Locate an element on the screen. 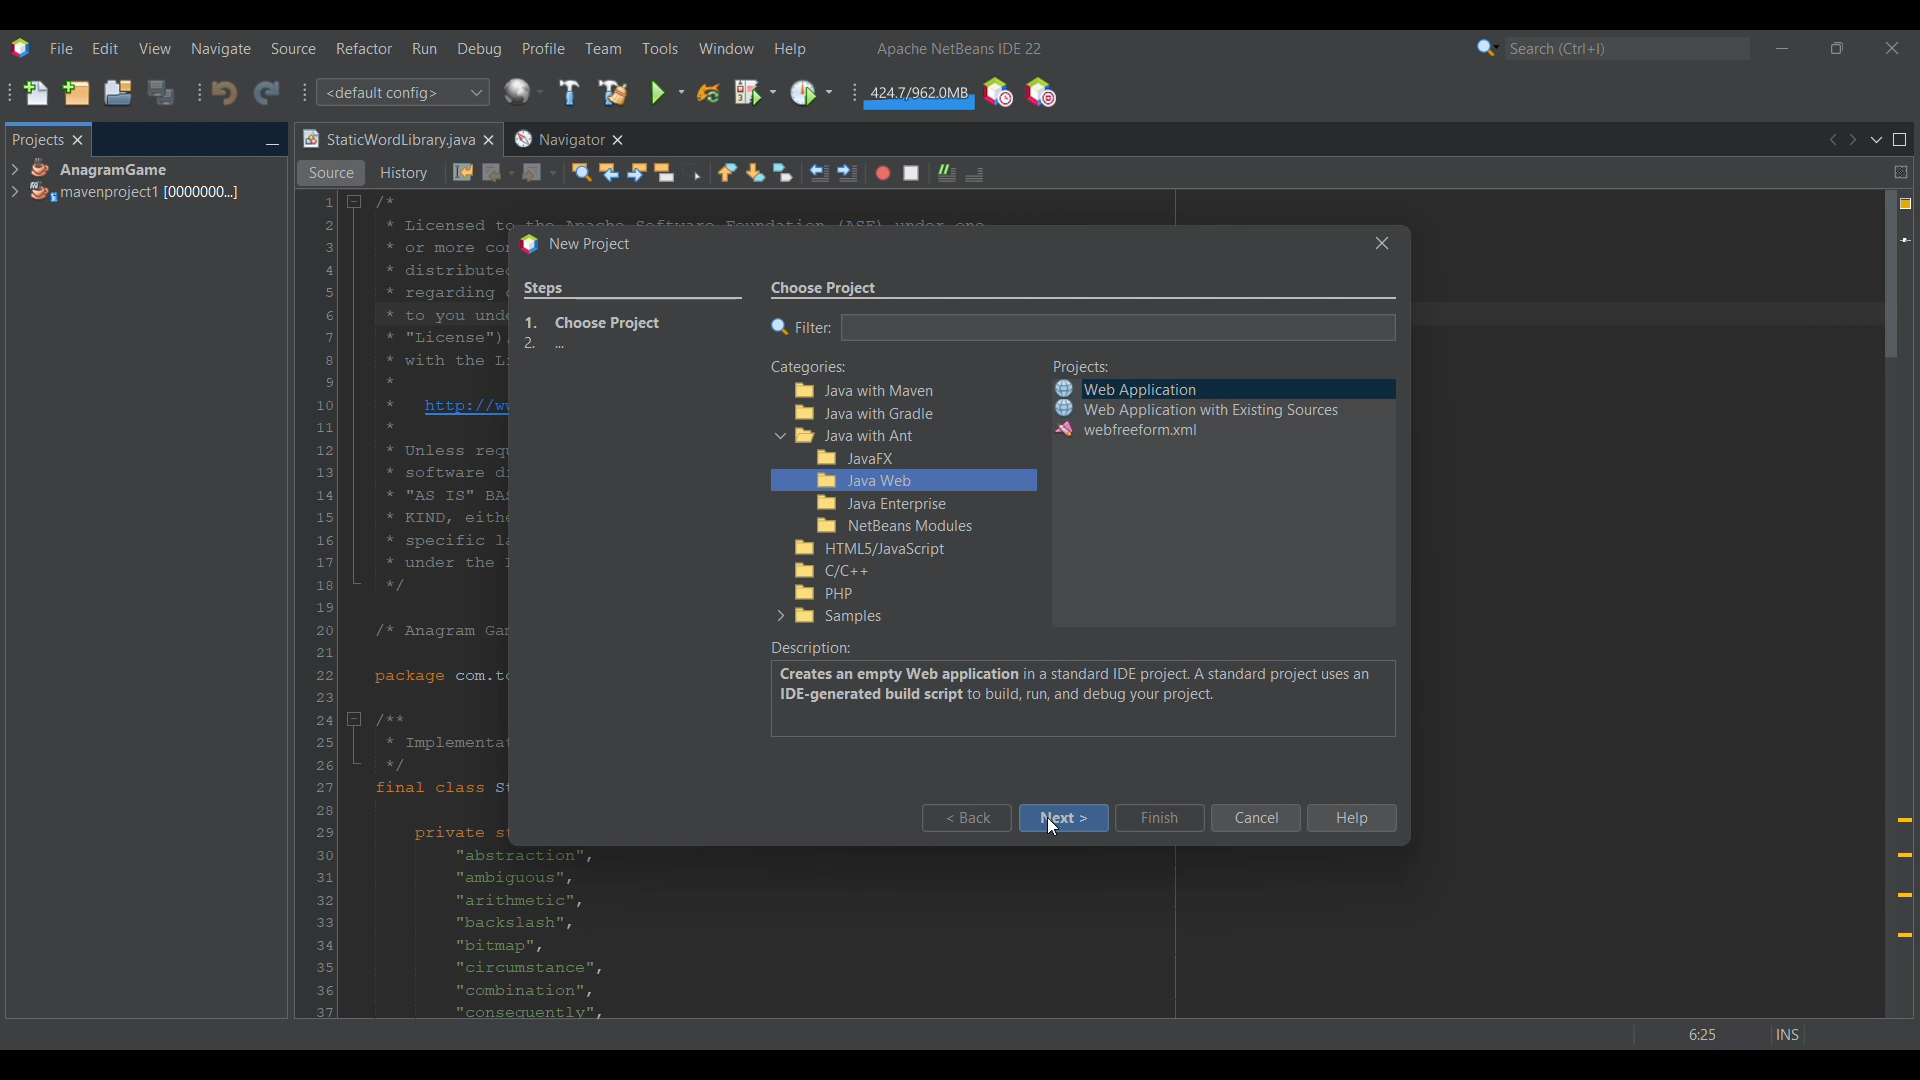  Indicates search text box is located at coordinates (802, 327).